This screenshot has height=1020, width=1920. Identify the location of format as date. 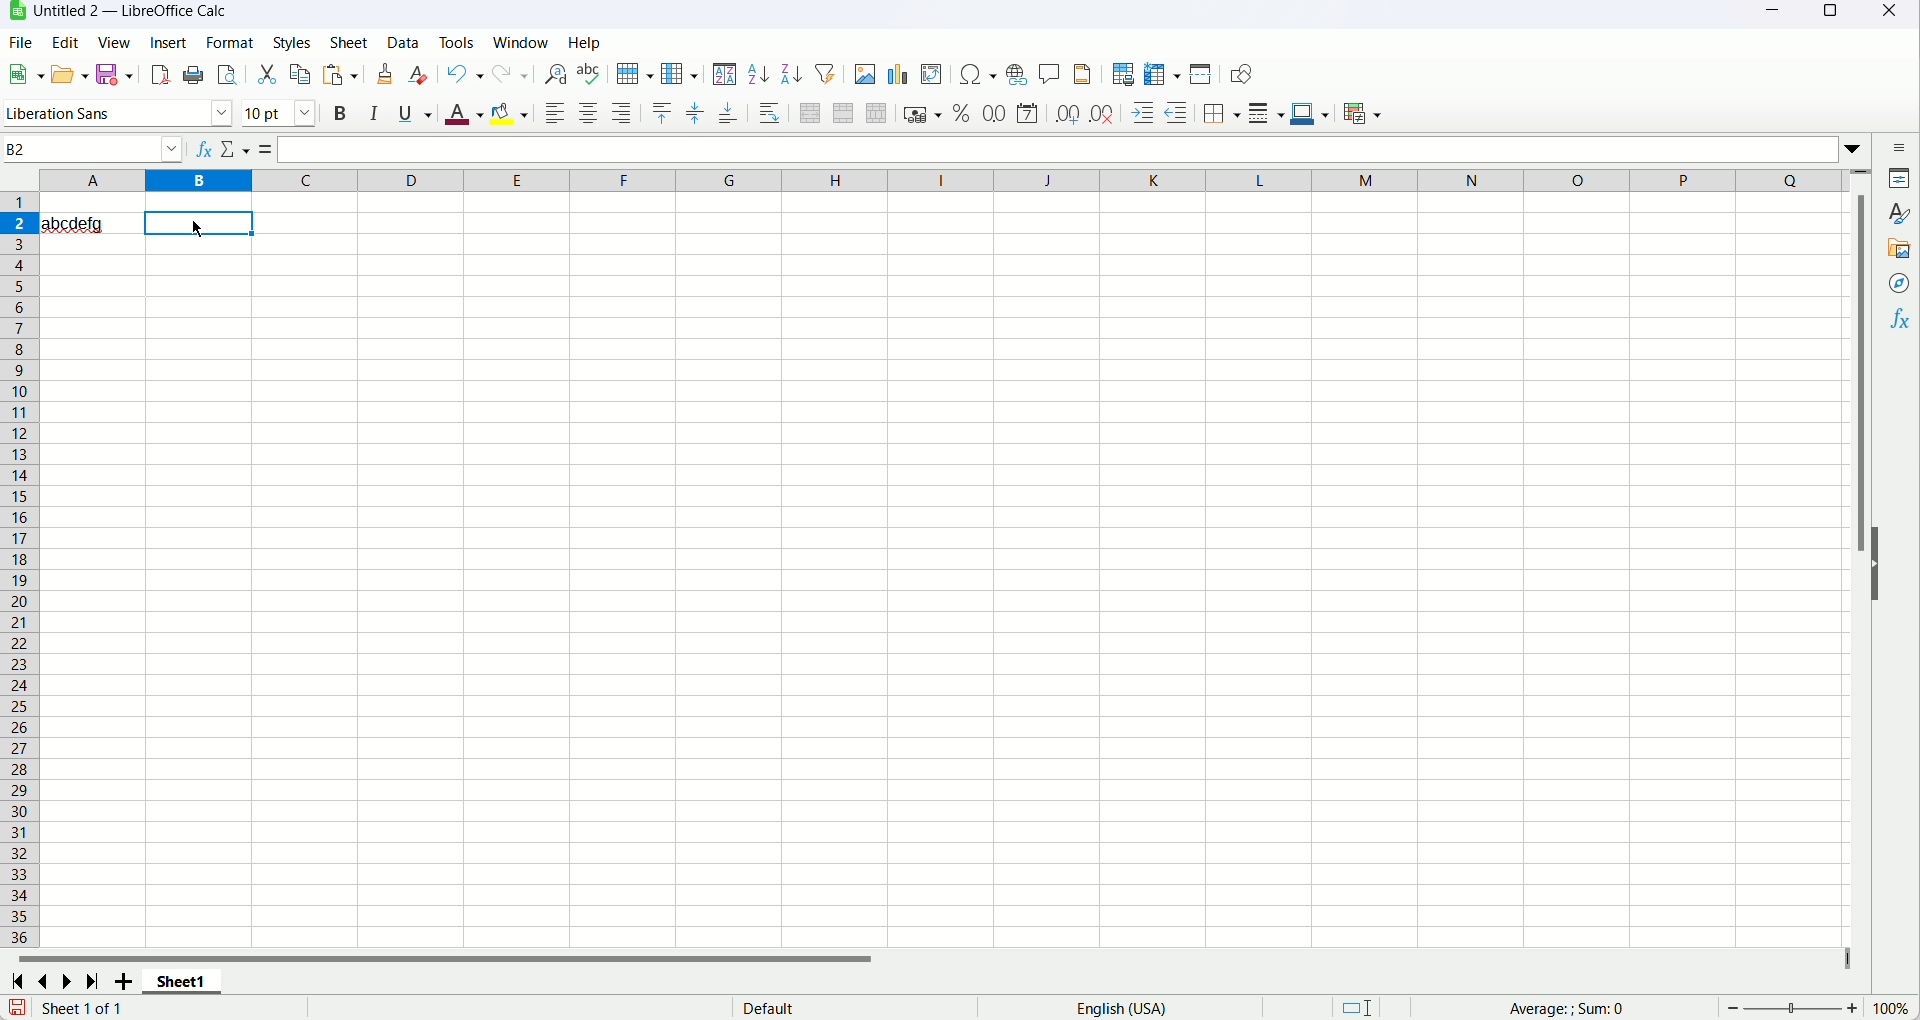
(1026, 114).